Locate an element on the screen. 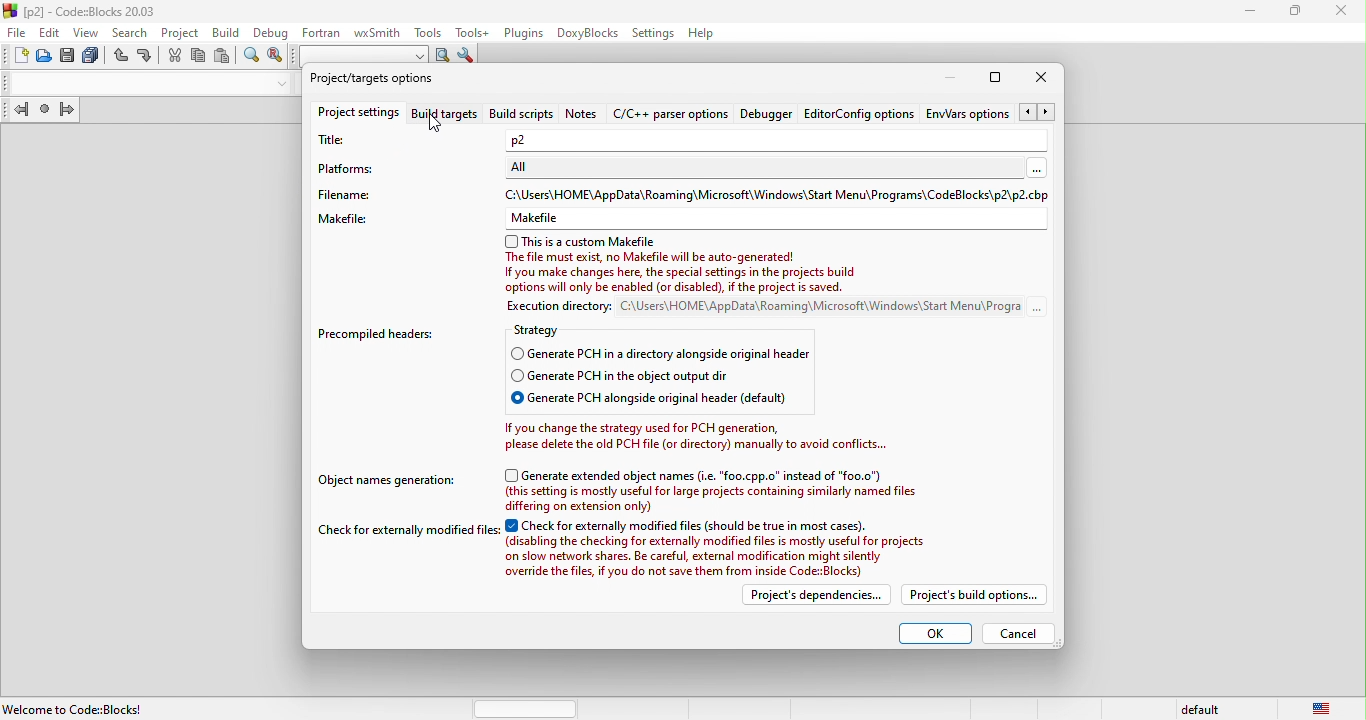 This screenshot has height=720, width=1366. generate extended object names is located at coordinates (703, 474).